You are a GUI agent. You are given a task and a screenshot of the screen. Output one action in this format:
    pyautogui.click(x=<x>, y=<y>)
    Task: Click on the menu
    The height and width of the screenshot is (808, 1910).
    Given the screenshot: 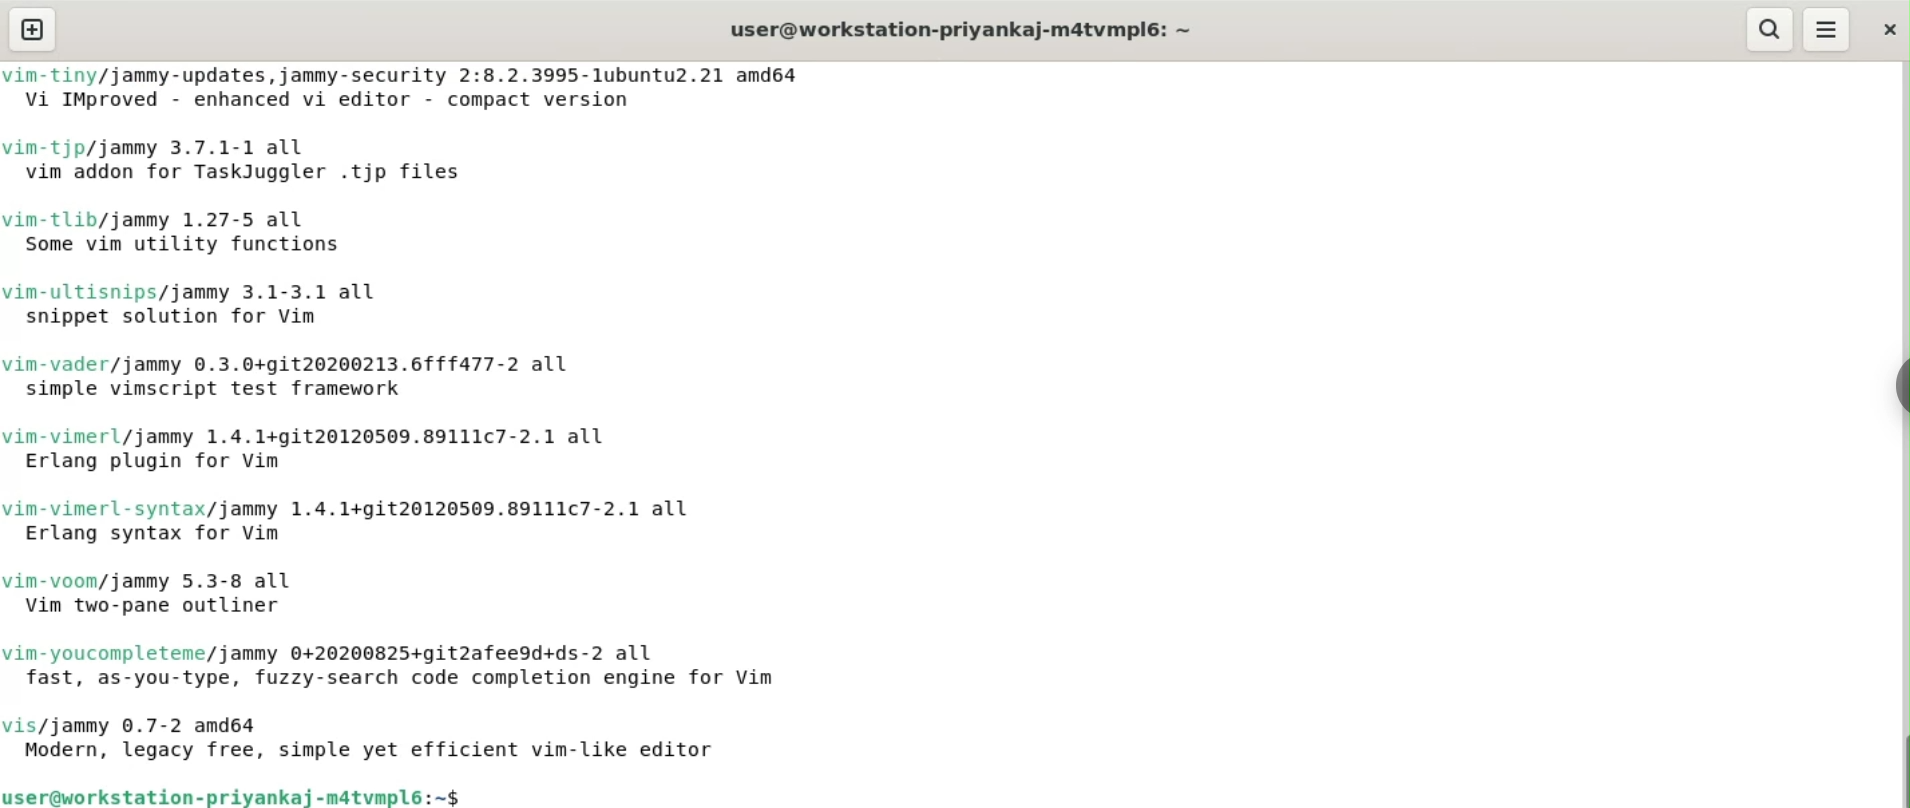 What is the action you would take?
    pyautogui.click(x=1828, y=29)
    